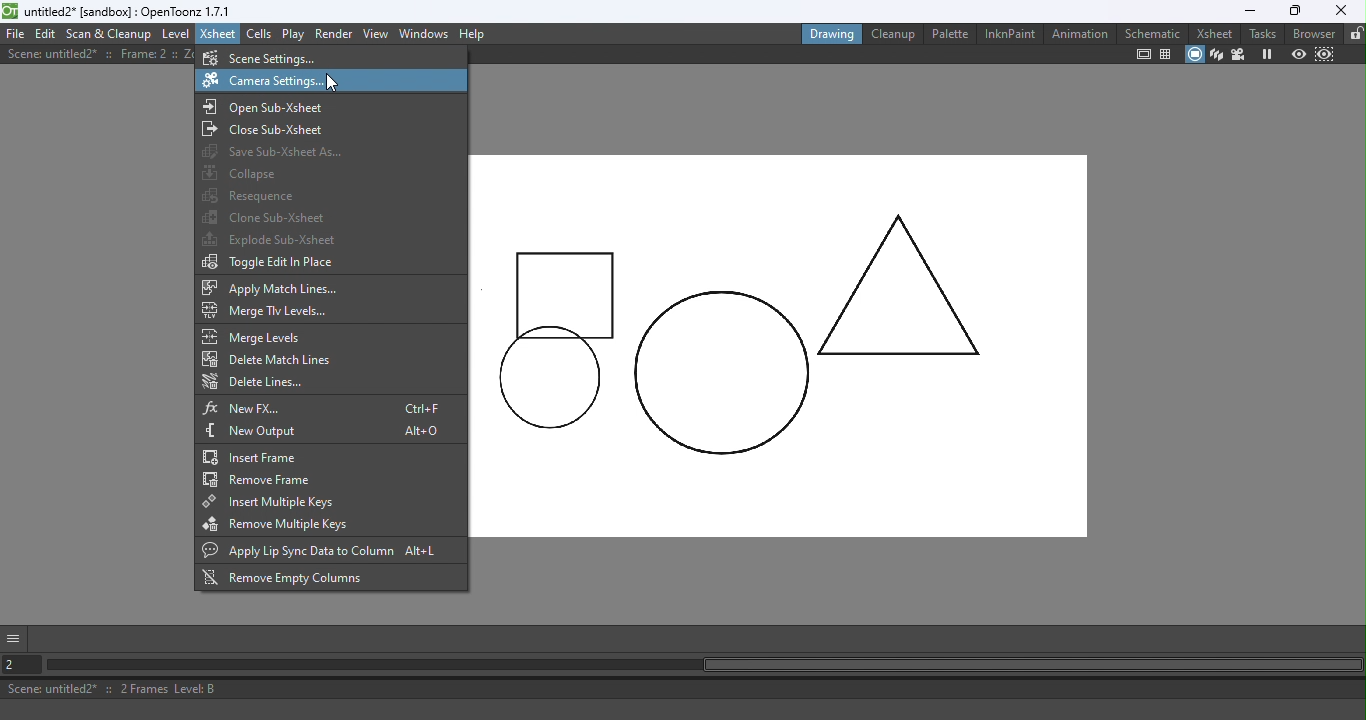  Describe the element at coordinates (218, 33) in the screenshot. I see `Xsheet` at that location.